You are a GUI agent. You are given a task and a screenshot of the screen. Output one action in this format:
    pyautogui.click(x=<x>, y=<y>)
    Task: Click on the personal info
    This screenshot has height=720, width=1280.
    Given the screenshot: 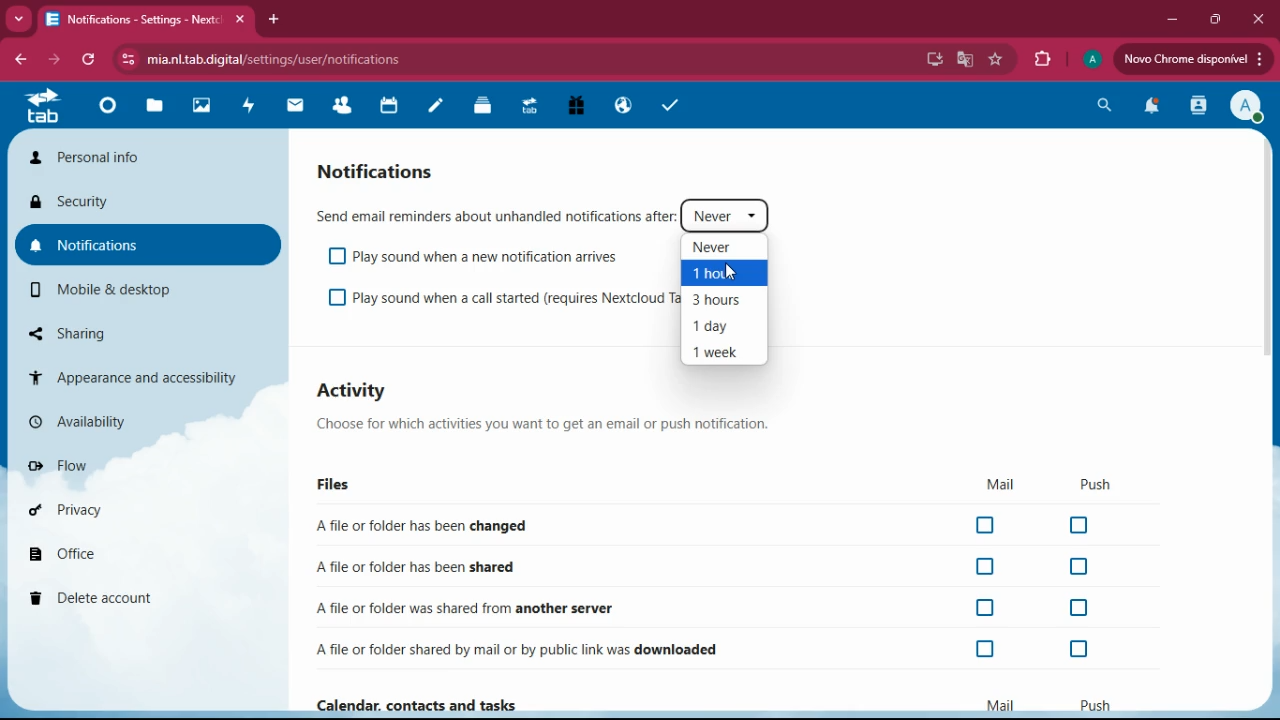 What is the action you would take?
    pyautogui.click(x=148, y=156)
    